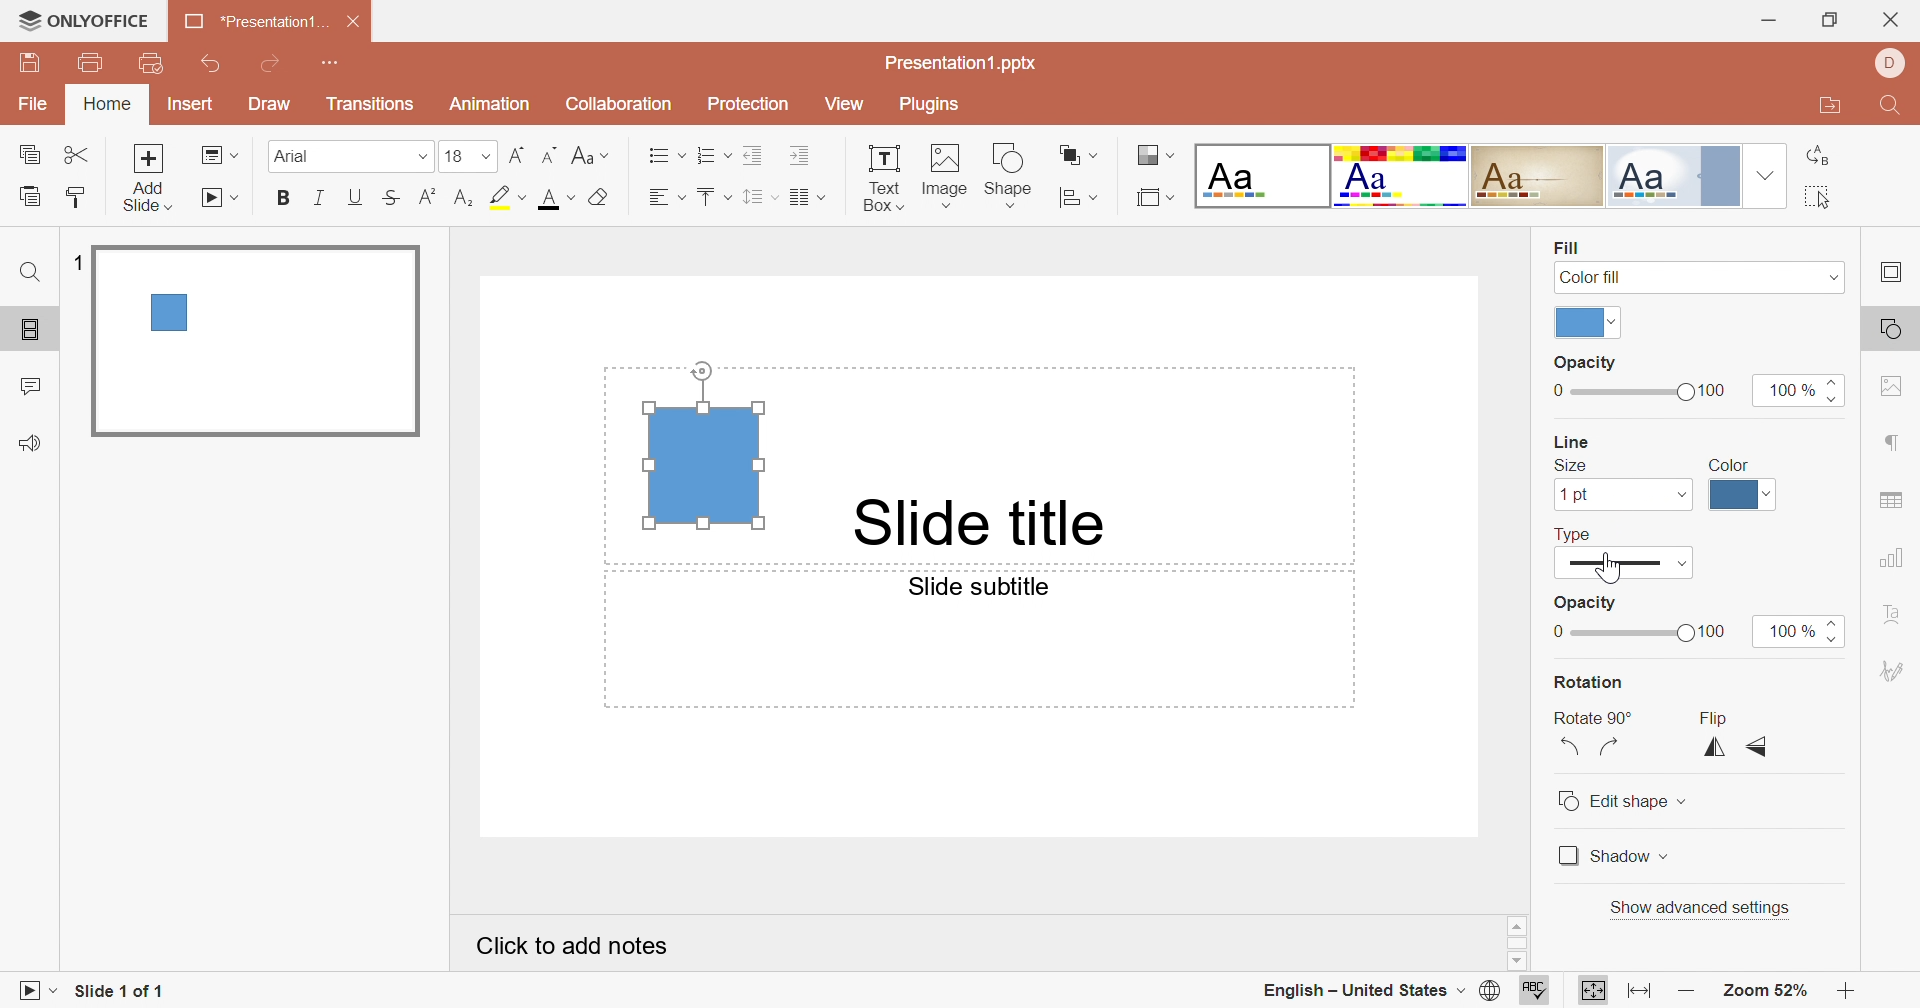  I want to click on Slide settings, so click(1895, 274).